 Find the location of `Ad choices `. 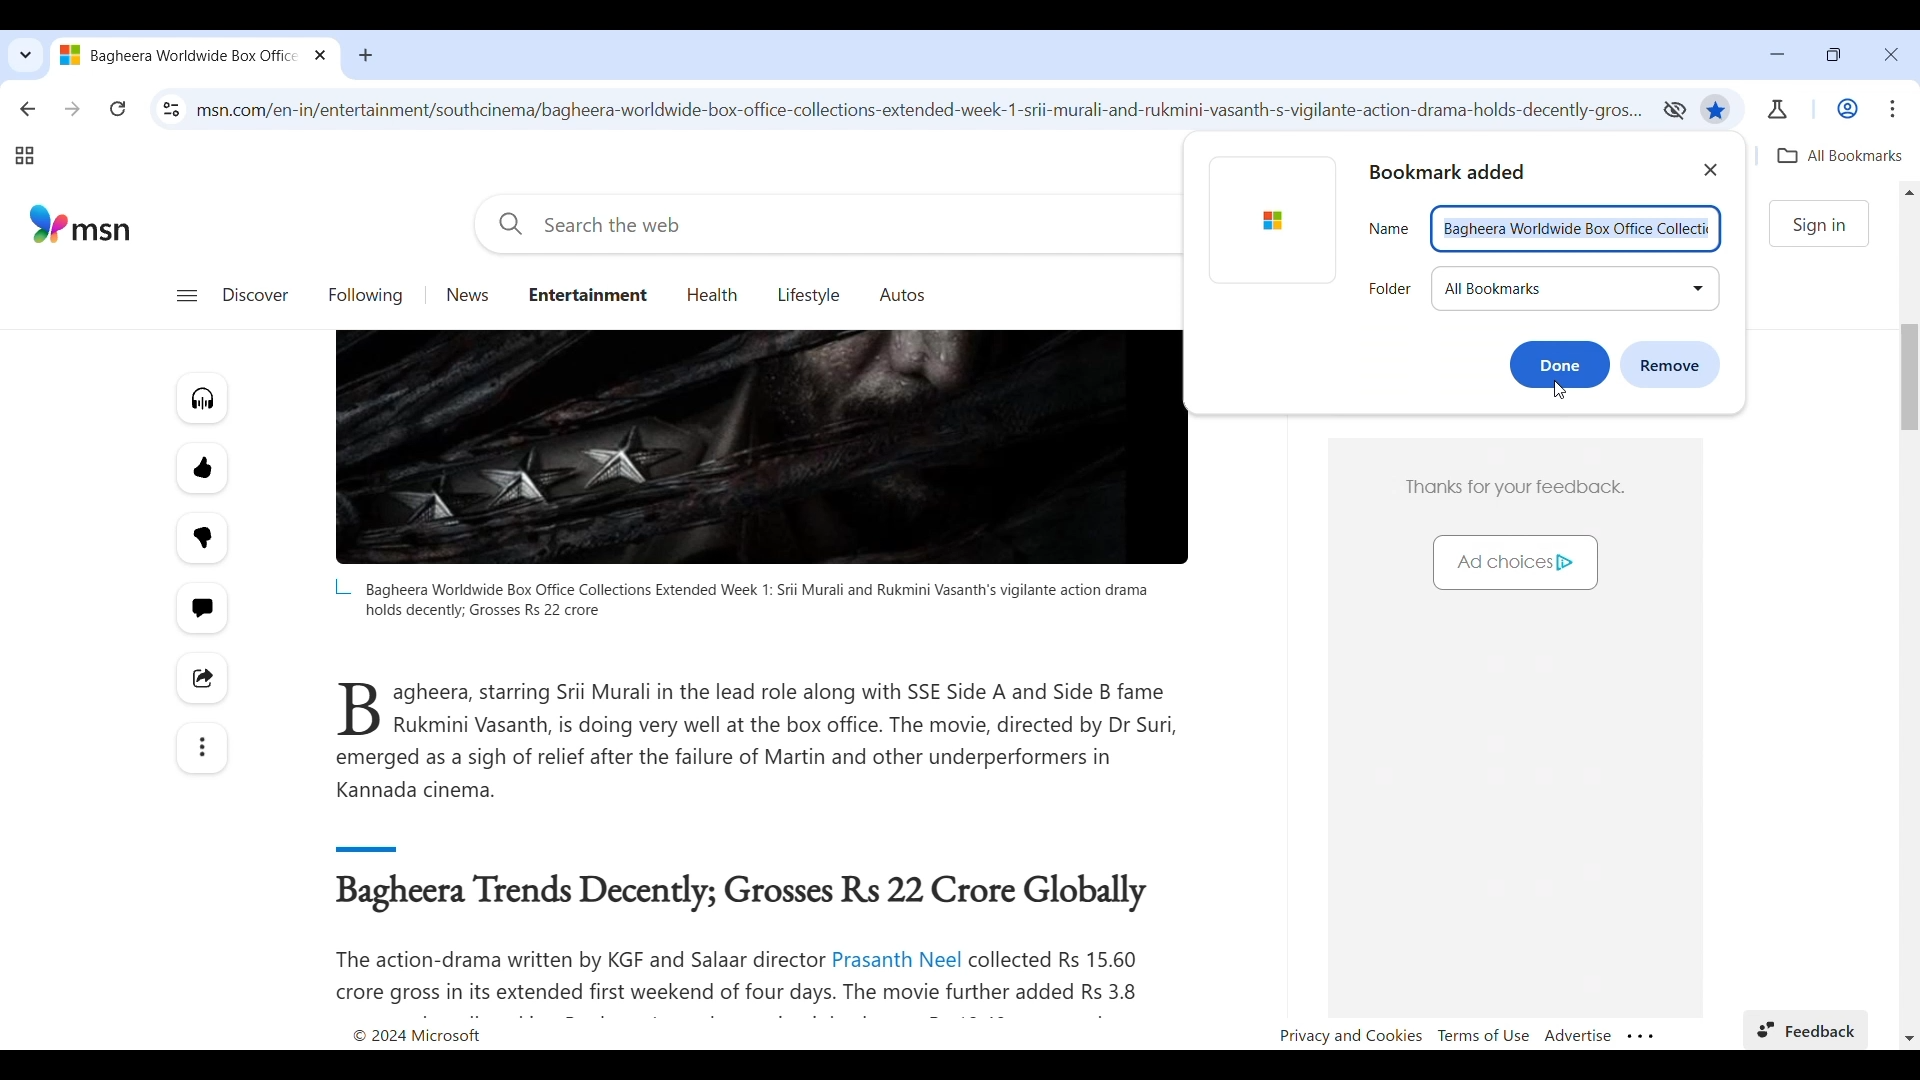

Ad choices  is located at coordinates (1506, 564).